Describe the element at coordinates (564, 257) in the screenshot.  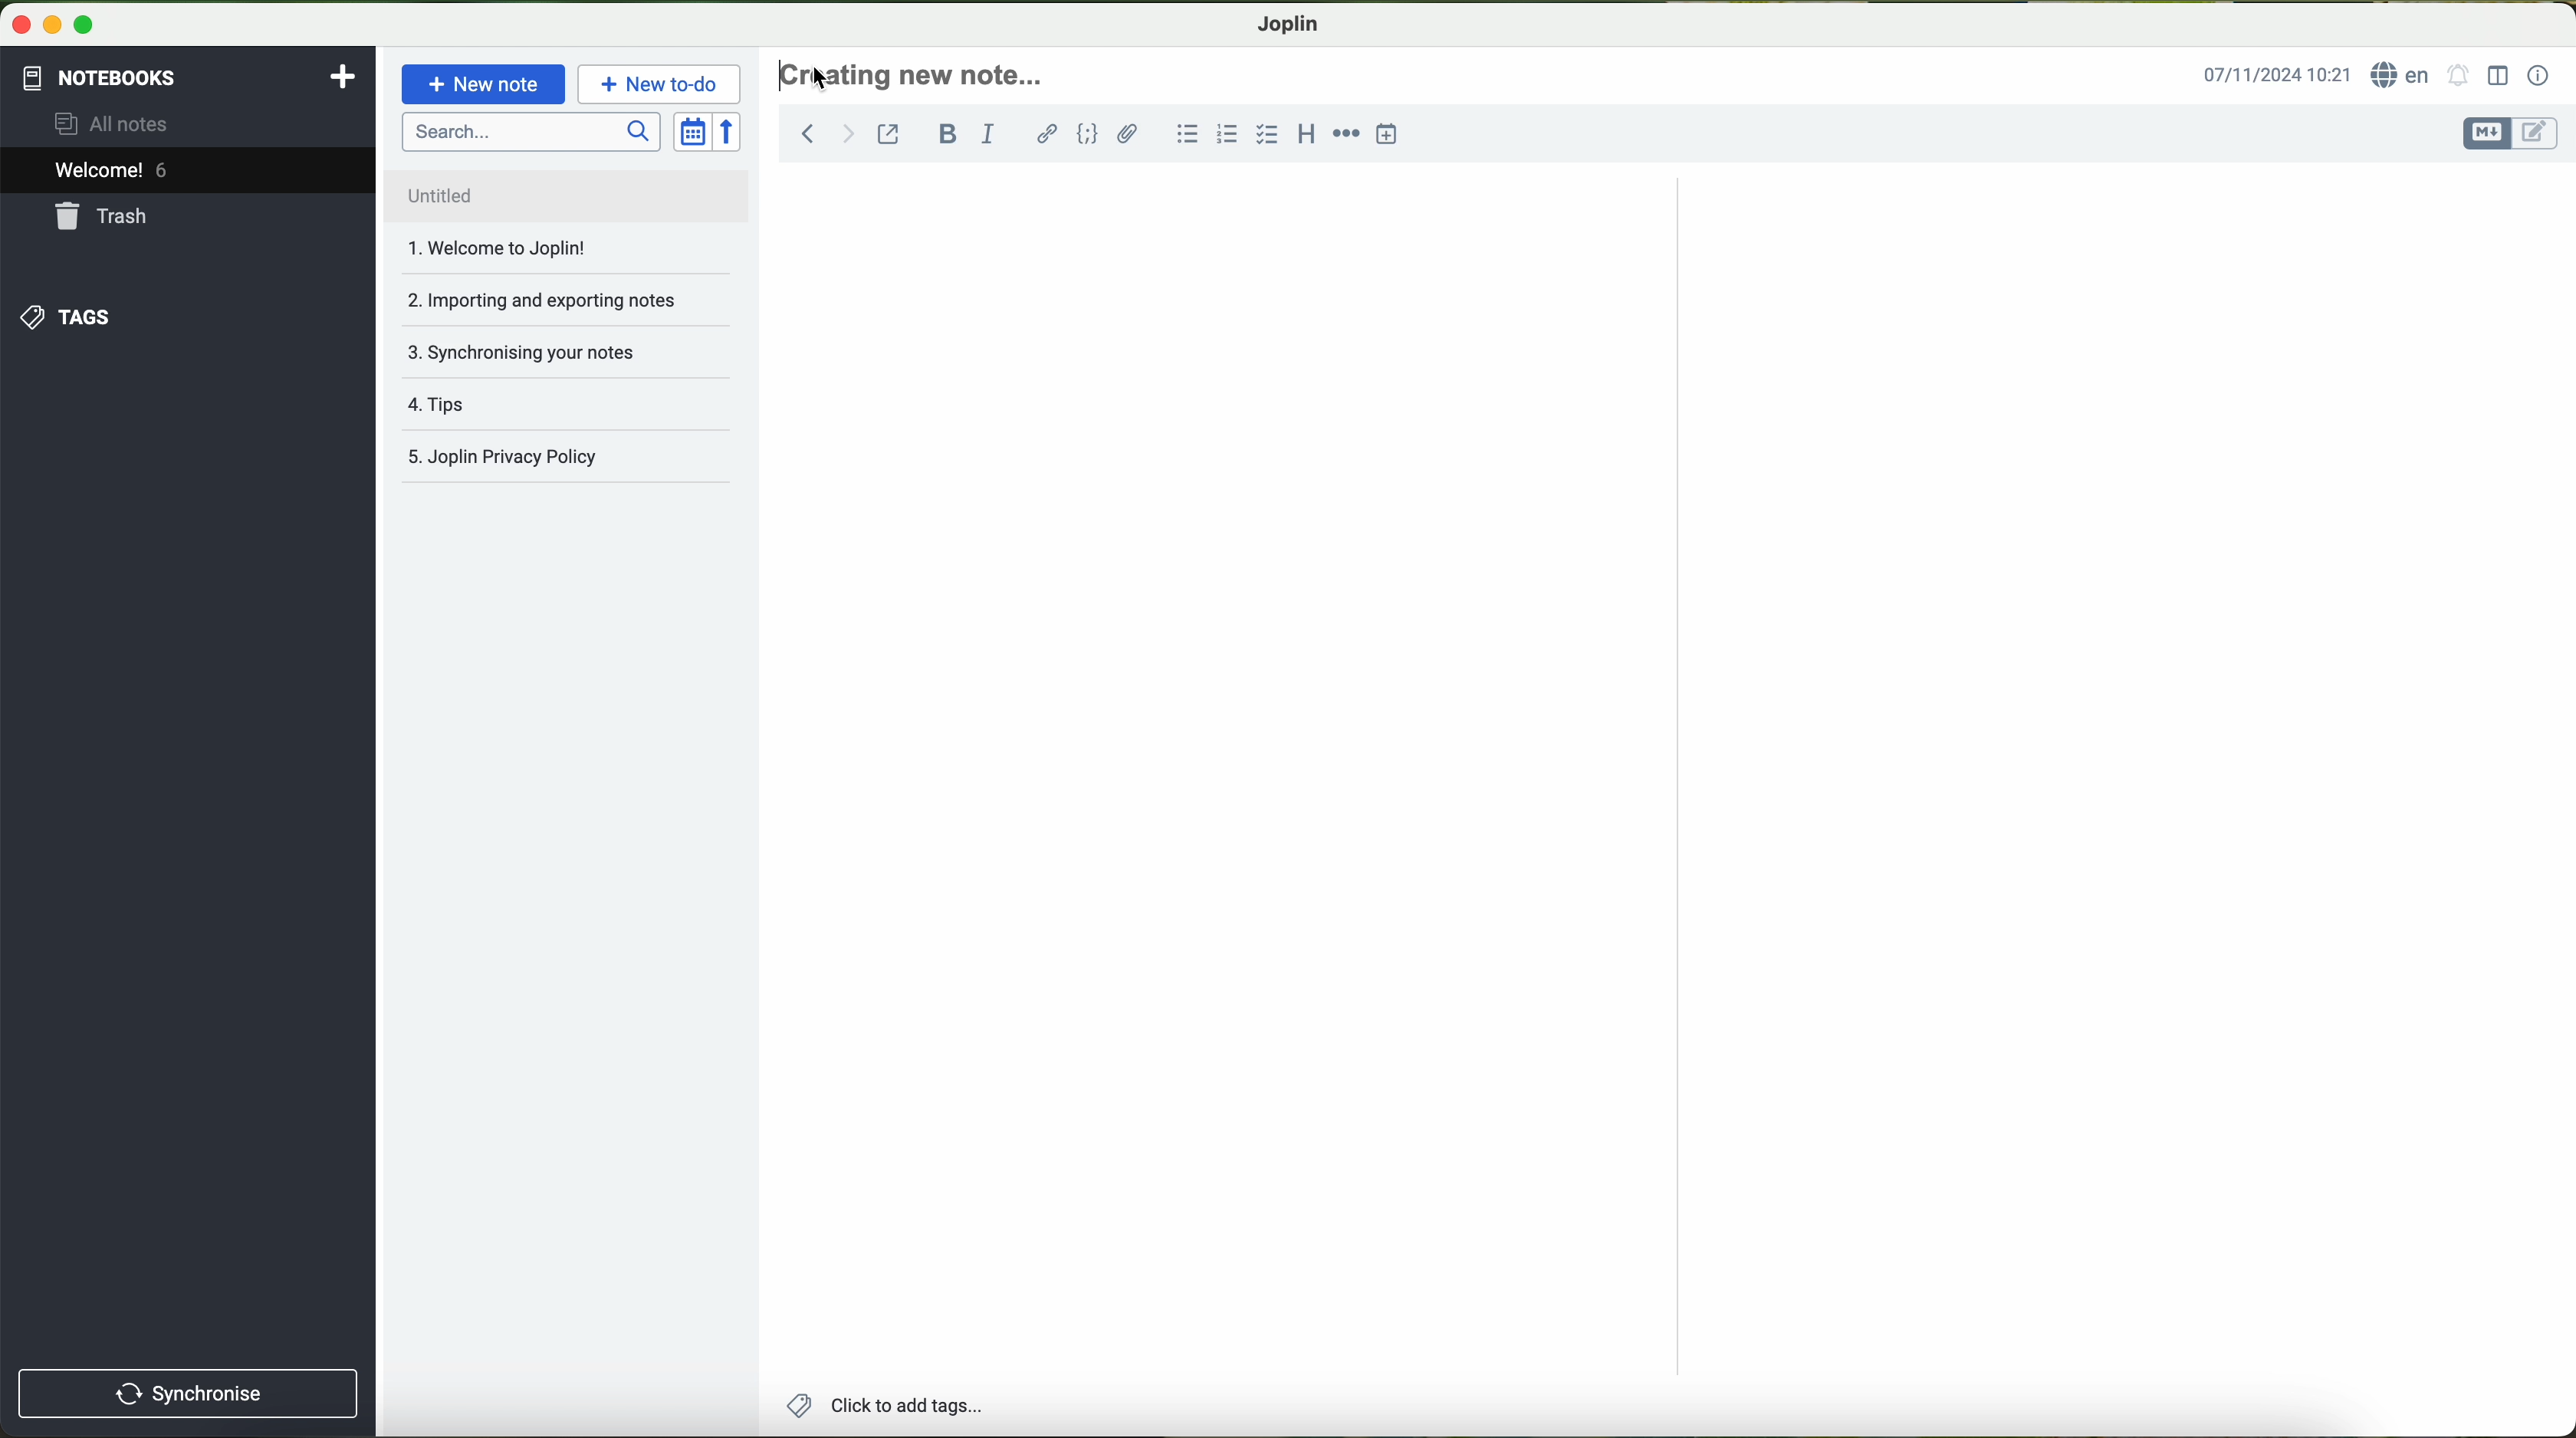
I see `welcome to Joplin` at that location.